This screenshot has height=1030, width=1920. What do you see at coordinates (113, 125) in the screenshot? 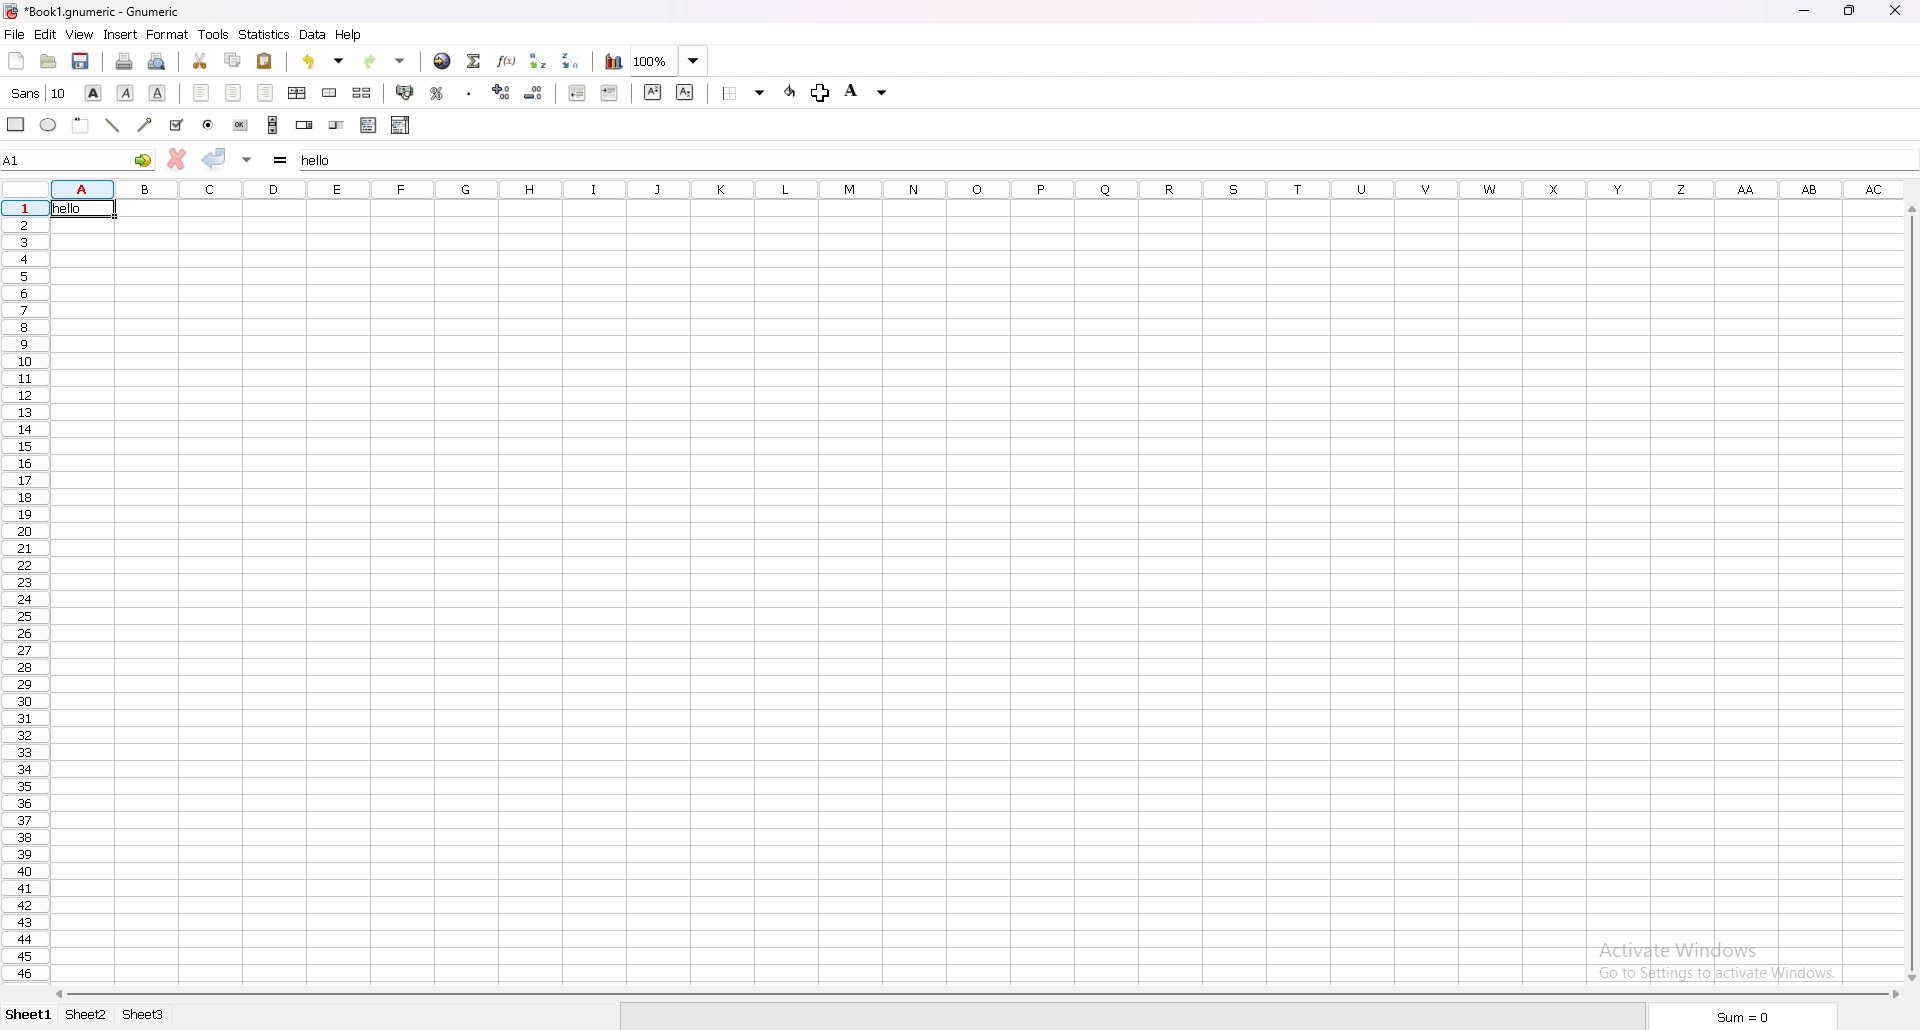
I see `line` at bounding box center [113, 125].